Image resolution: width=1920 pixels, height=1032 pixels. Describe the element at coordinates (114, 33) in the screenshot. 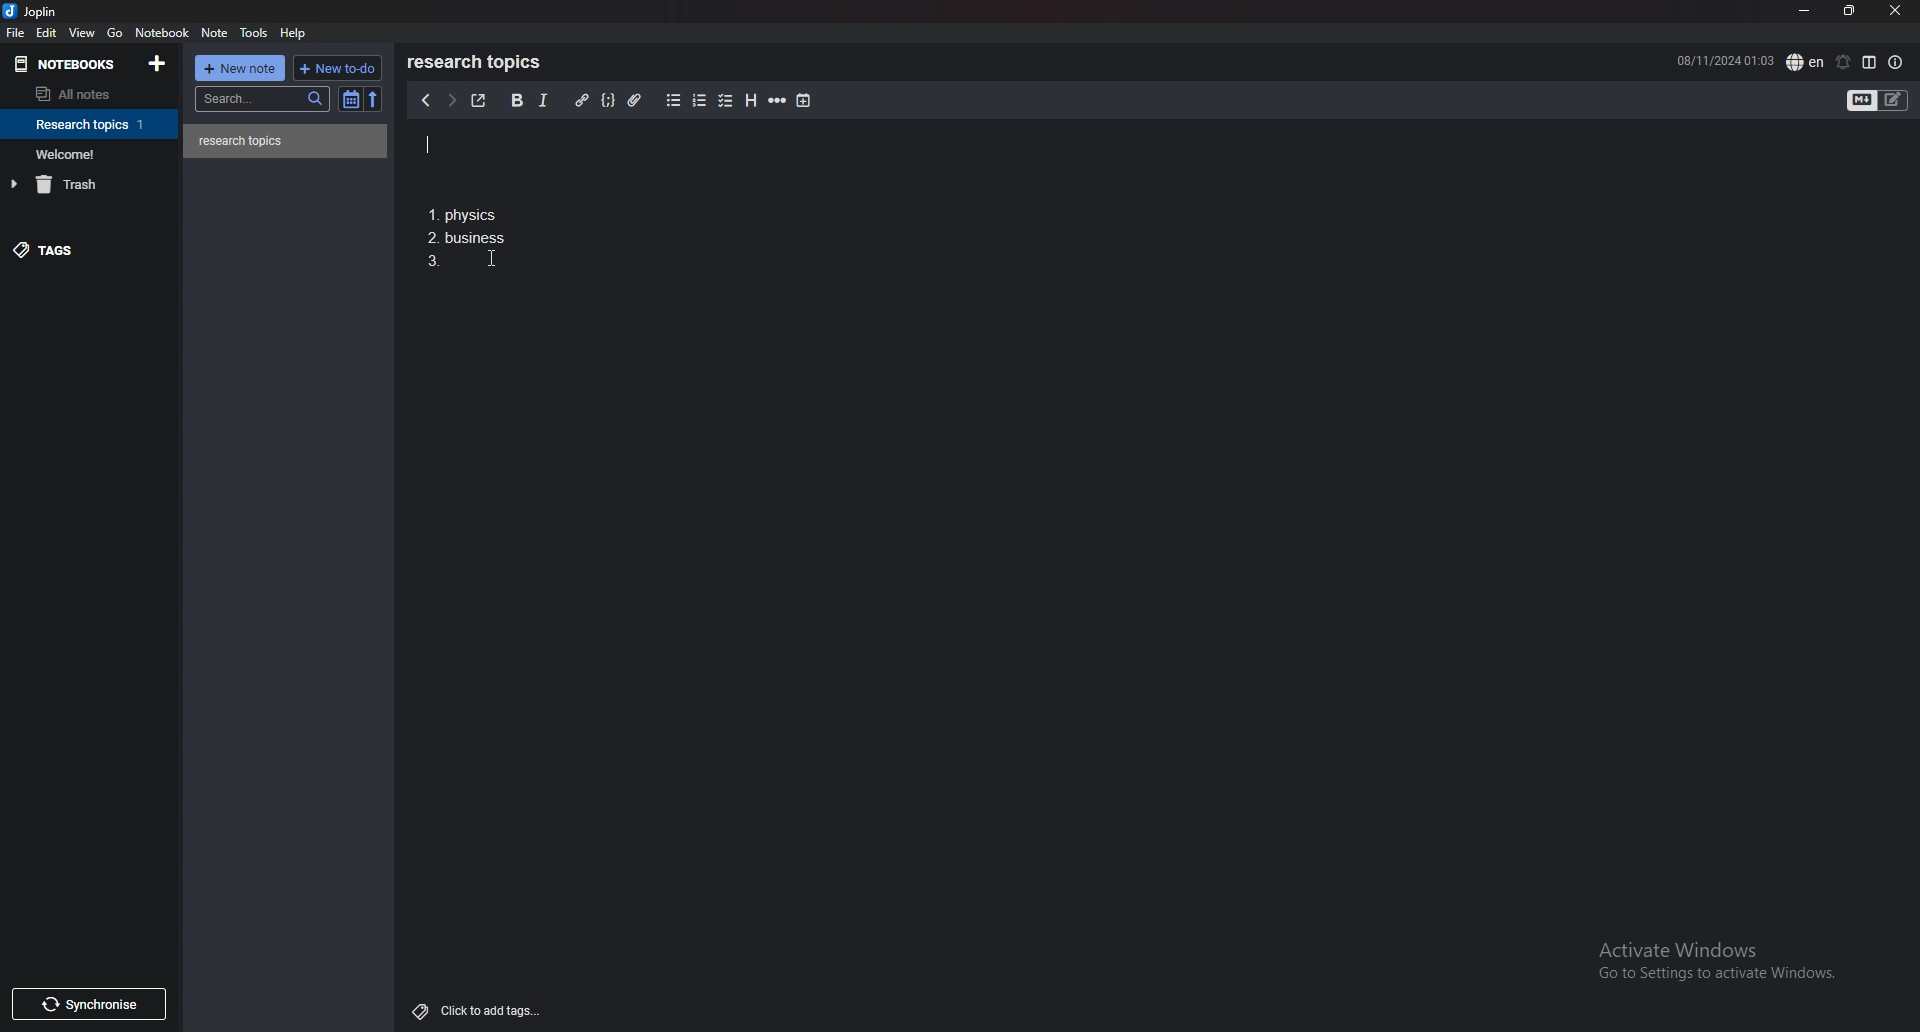

I see `go` at that location.